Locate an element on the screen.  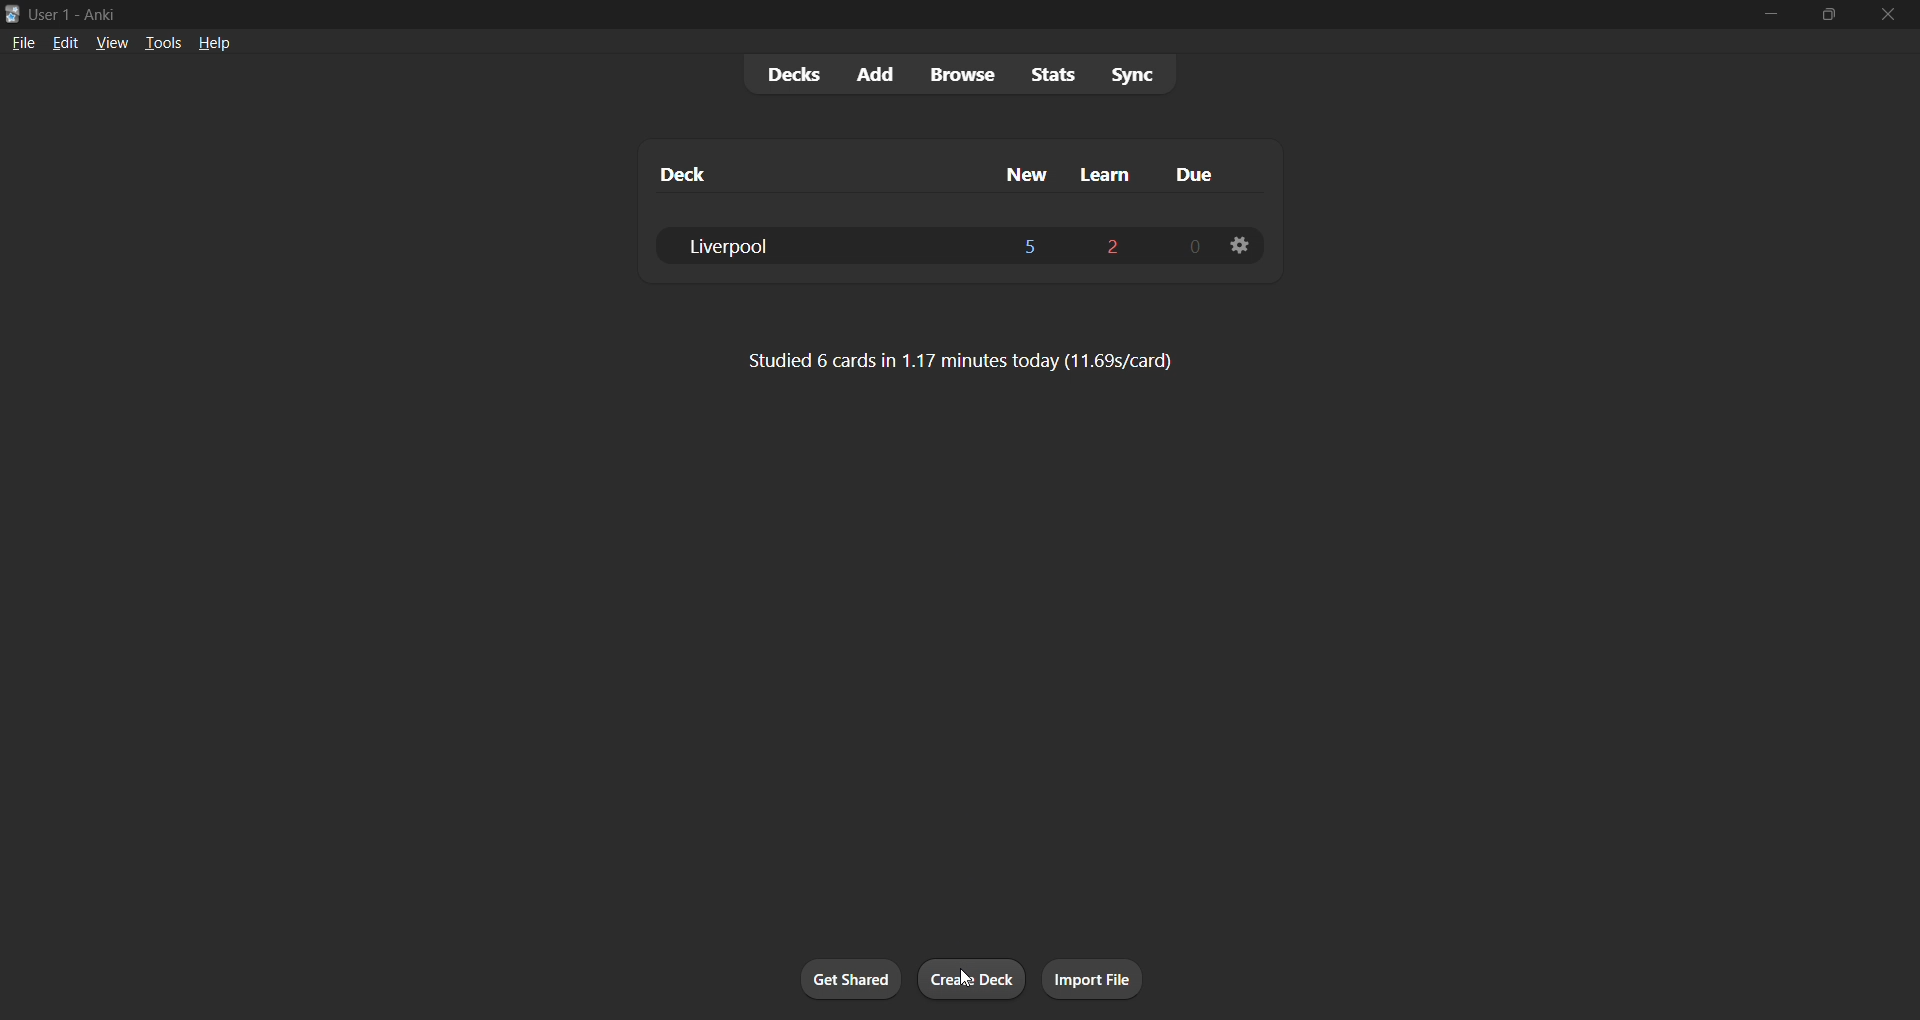
deck name column is located at coordinates (790, 177).